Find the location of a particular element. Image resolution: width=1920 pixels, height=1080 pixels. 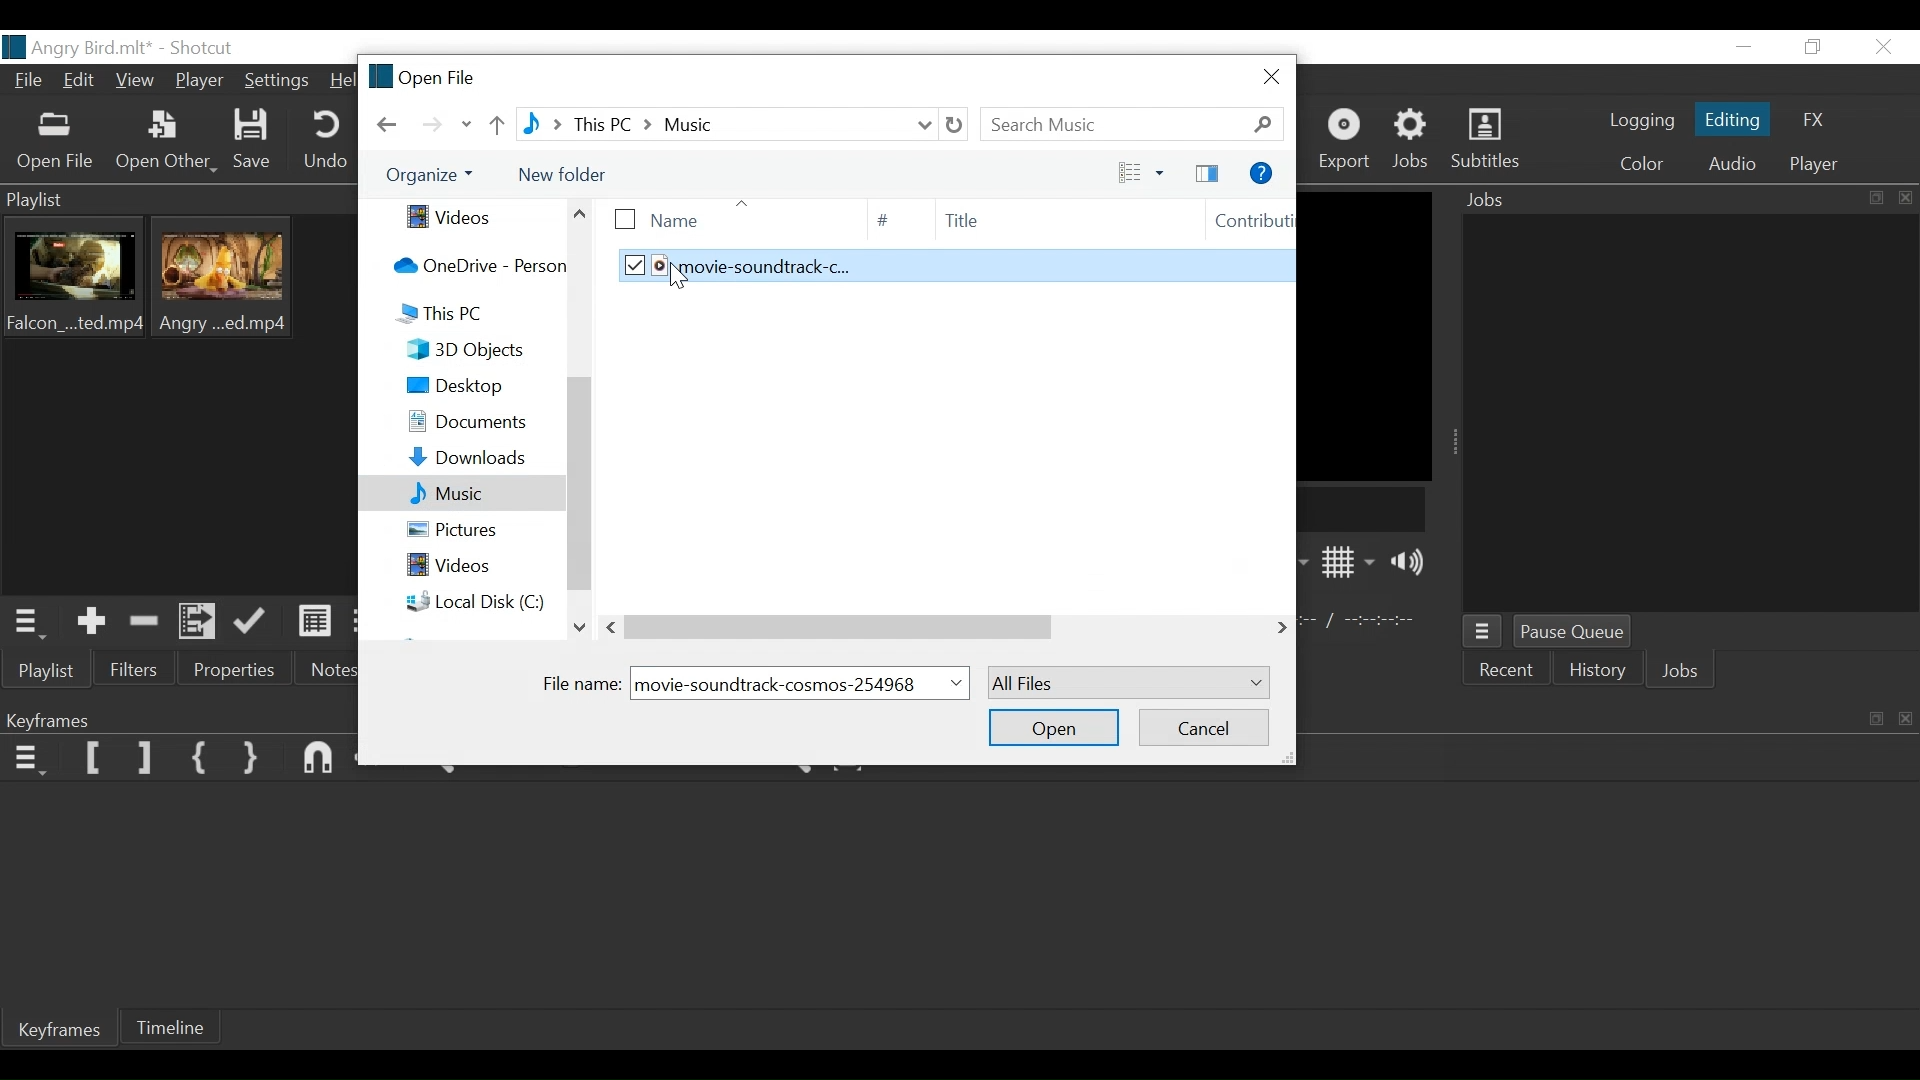

# is located at coordinates (883, 220).